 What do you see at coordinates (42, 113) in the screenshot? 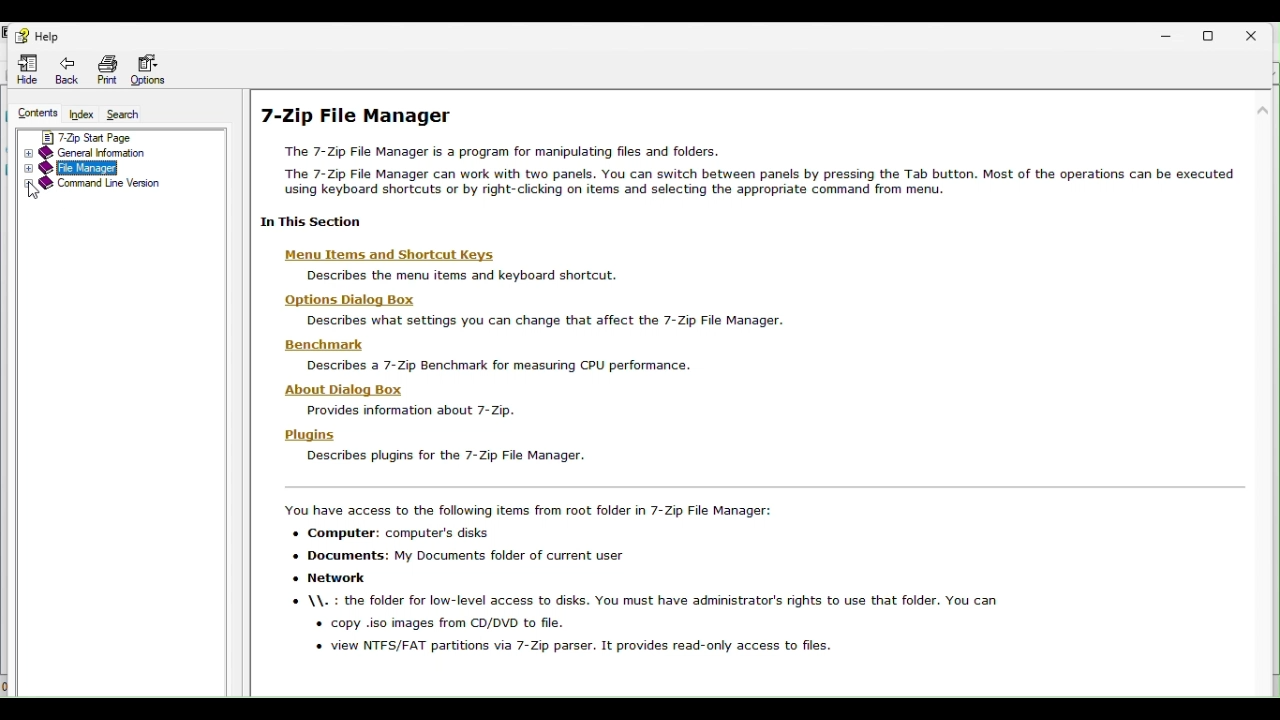
I see `Content` at bounding box center [42, 113].